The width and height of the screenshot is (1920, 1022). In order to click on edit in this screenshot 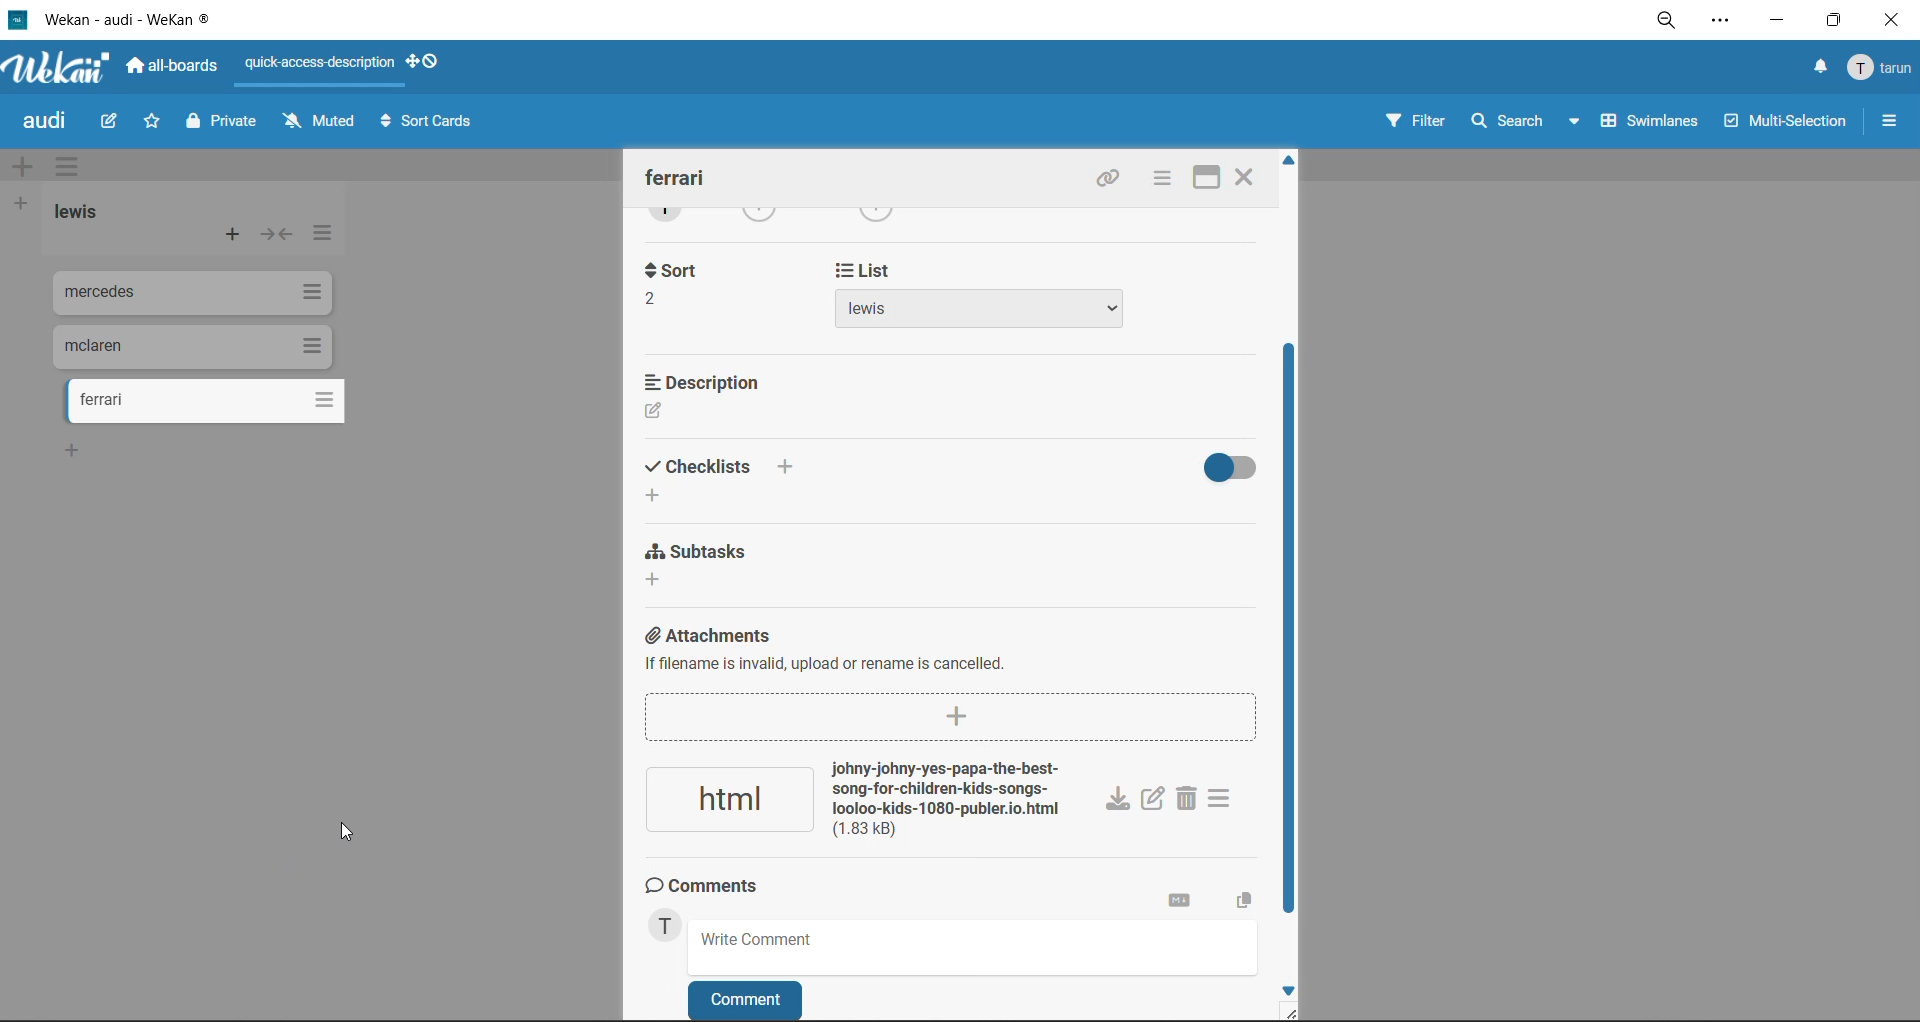, I will do `click(1153, 796)`.